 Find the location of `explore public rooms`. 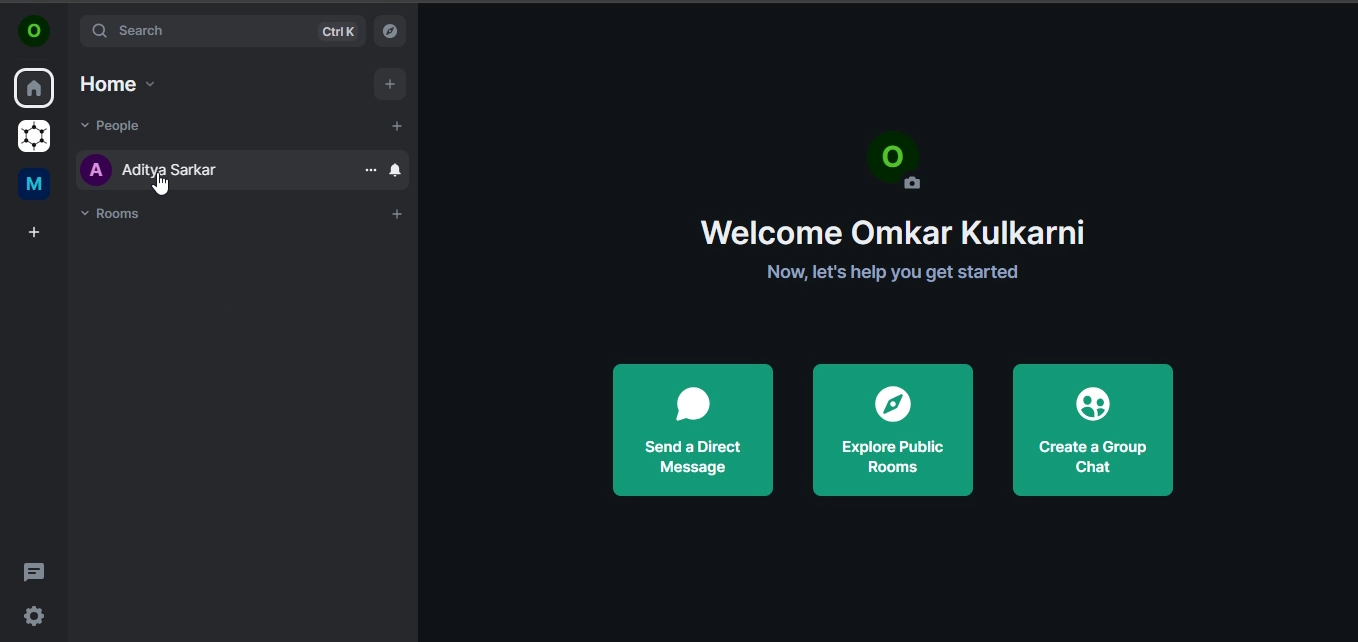

explore public rooms is located at coordinates (891, 428).